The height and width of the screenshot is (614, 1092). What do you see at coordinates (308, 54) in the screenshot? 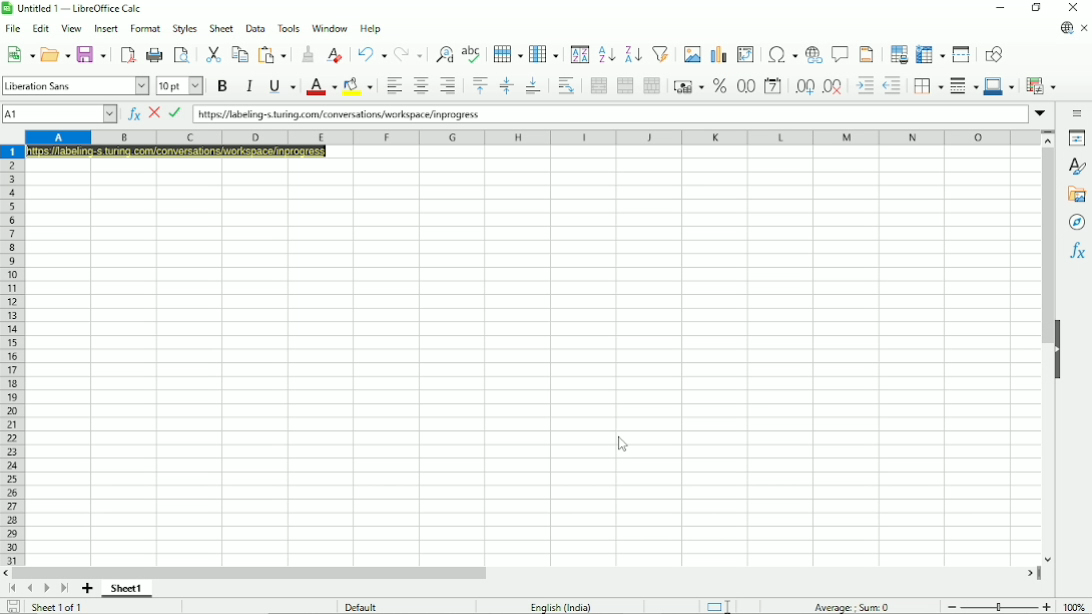
I see `Clone formatting` at bounding box center [308, 54].